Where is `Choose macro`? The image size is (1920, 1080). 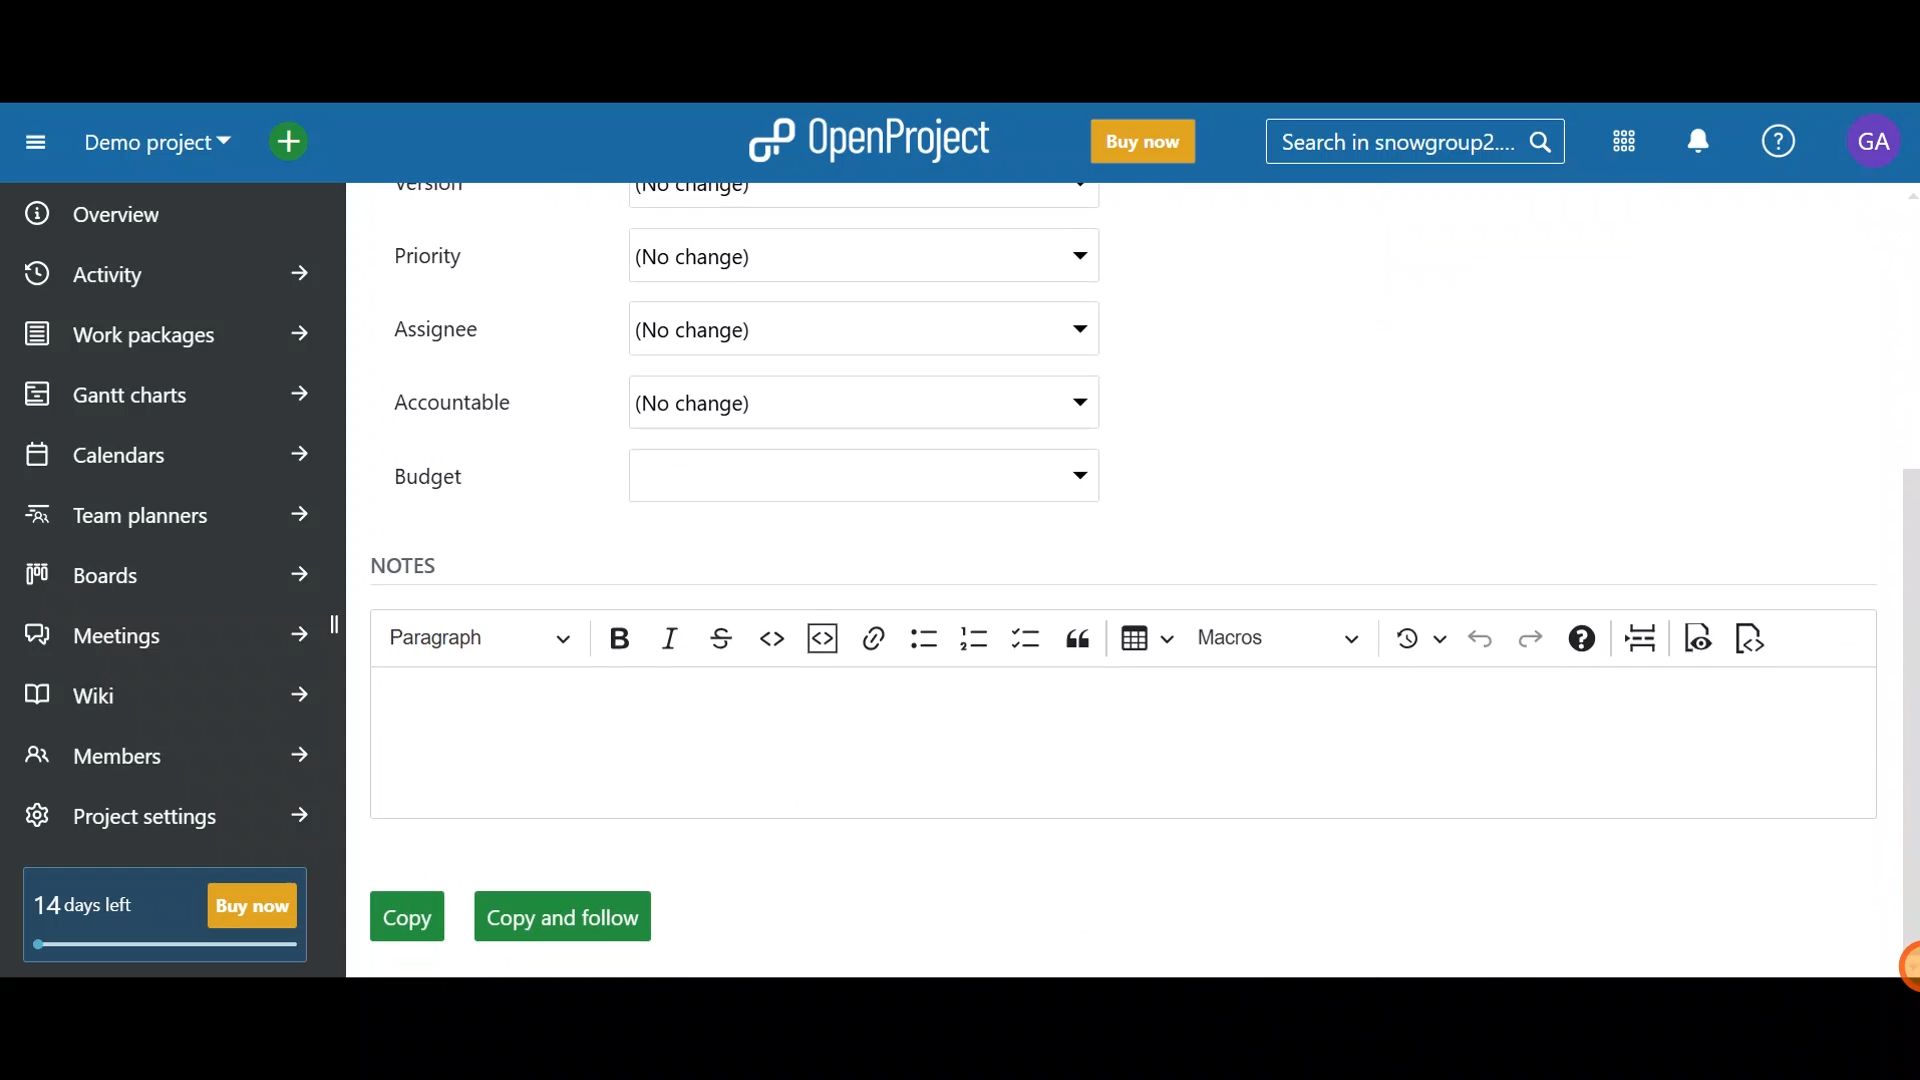 Choose macro is located at coordinates (1292, 637).